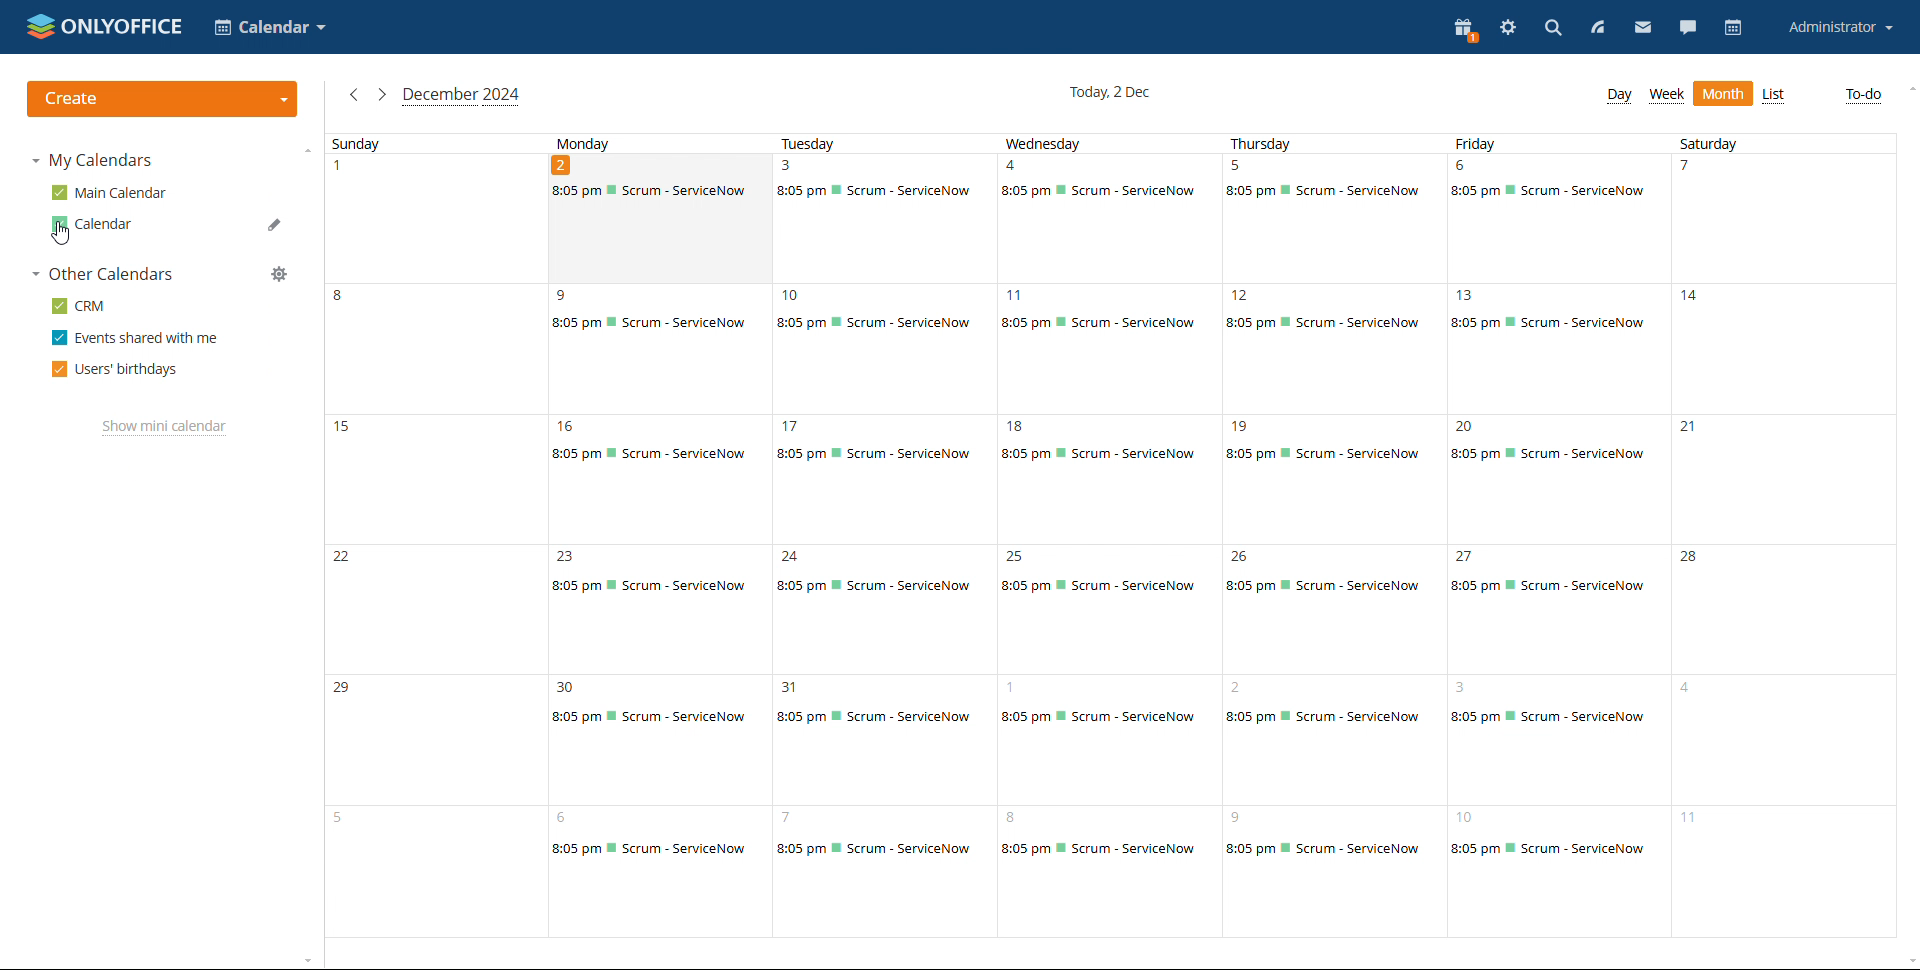 This screenshot has height=970, width=1920. What do you see at coordinates (279, 273) in the screenshot?
I see `manage` at bounding box center [279, 273].